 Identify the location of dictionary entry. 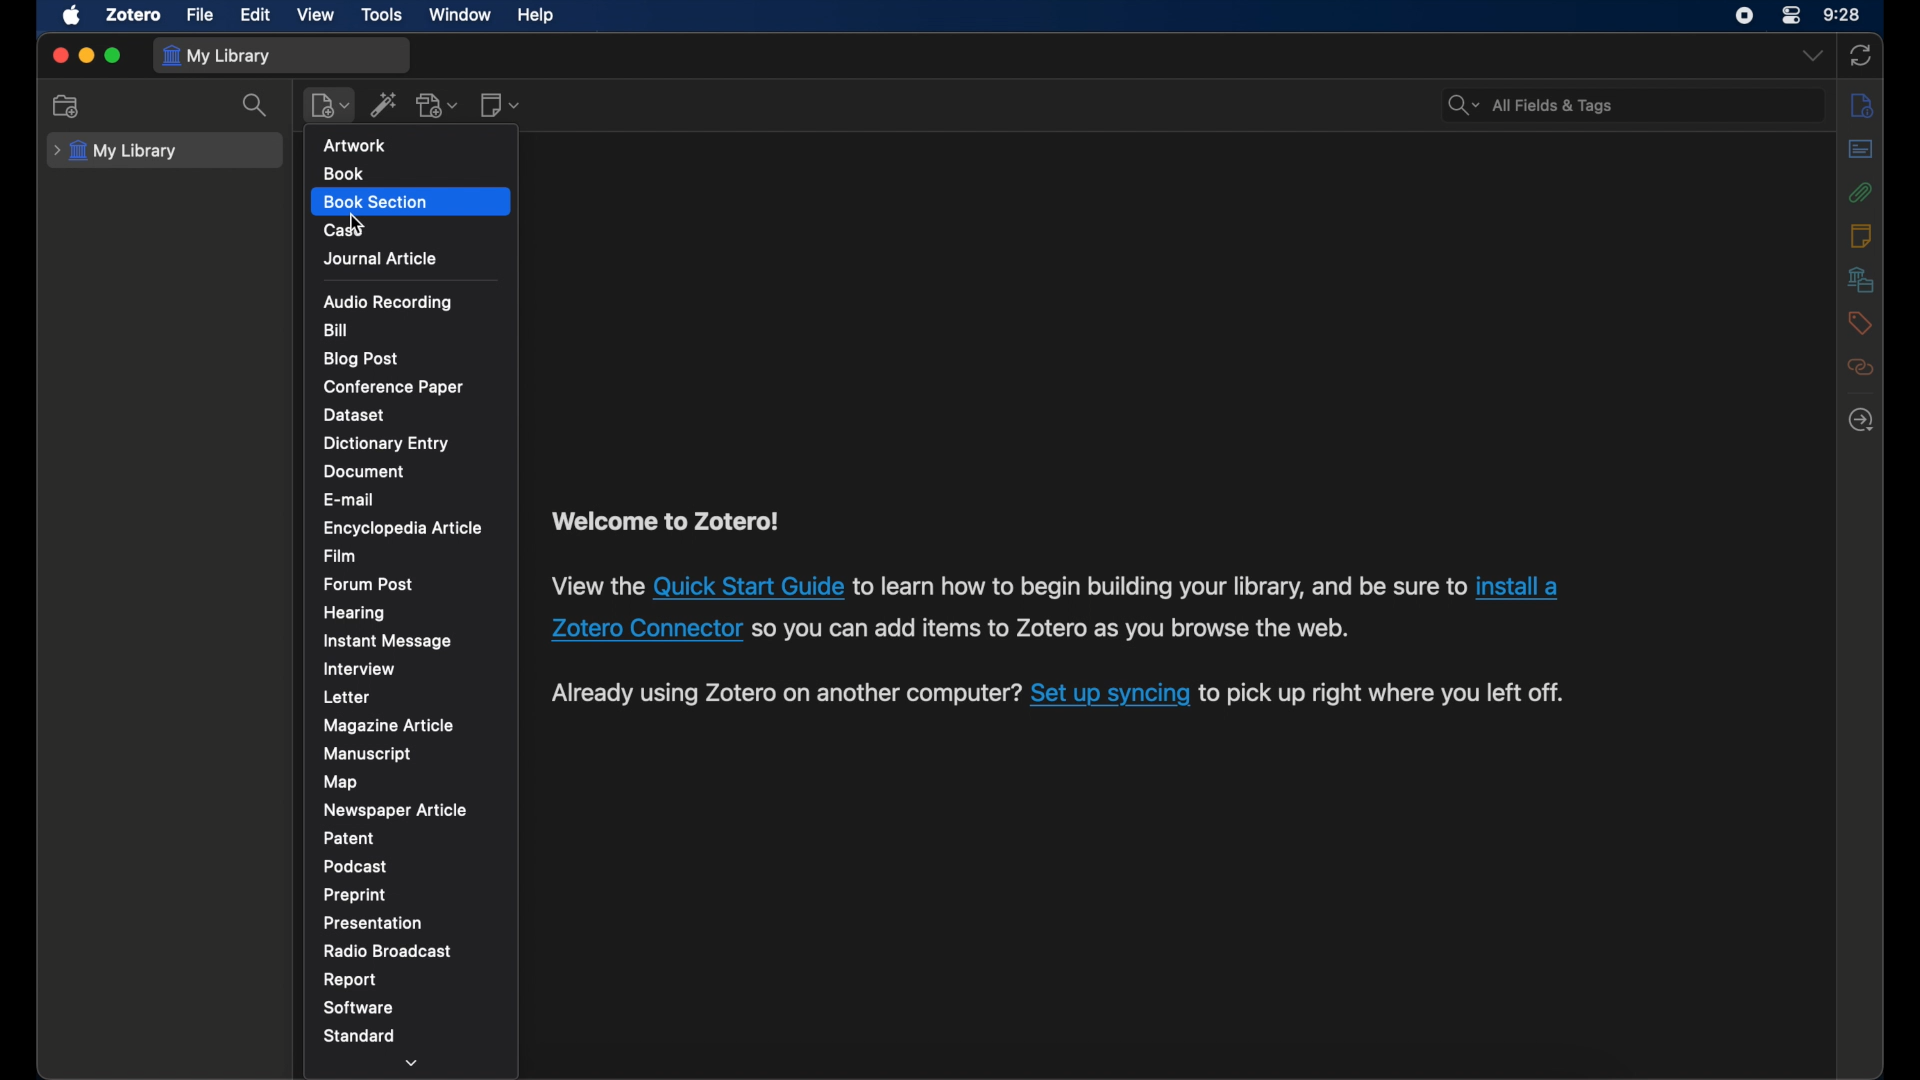
(388, 443).